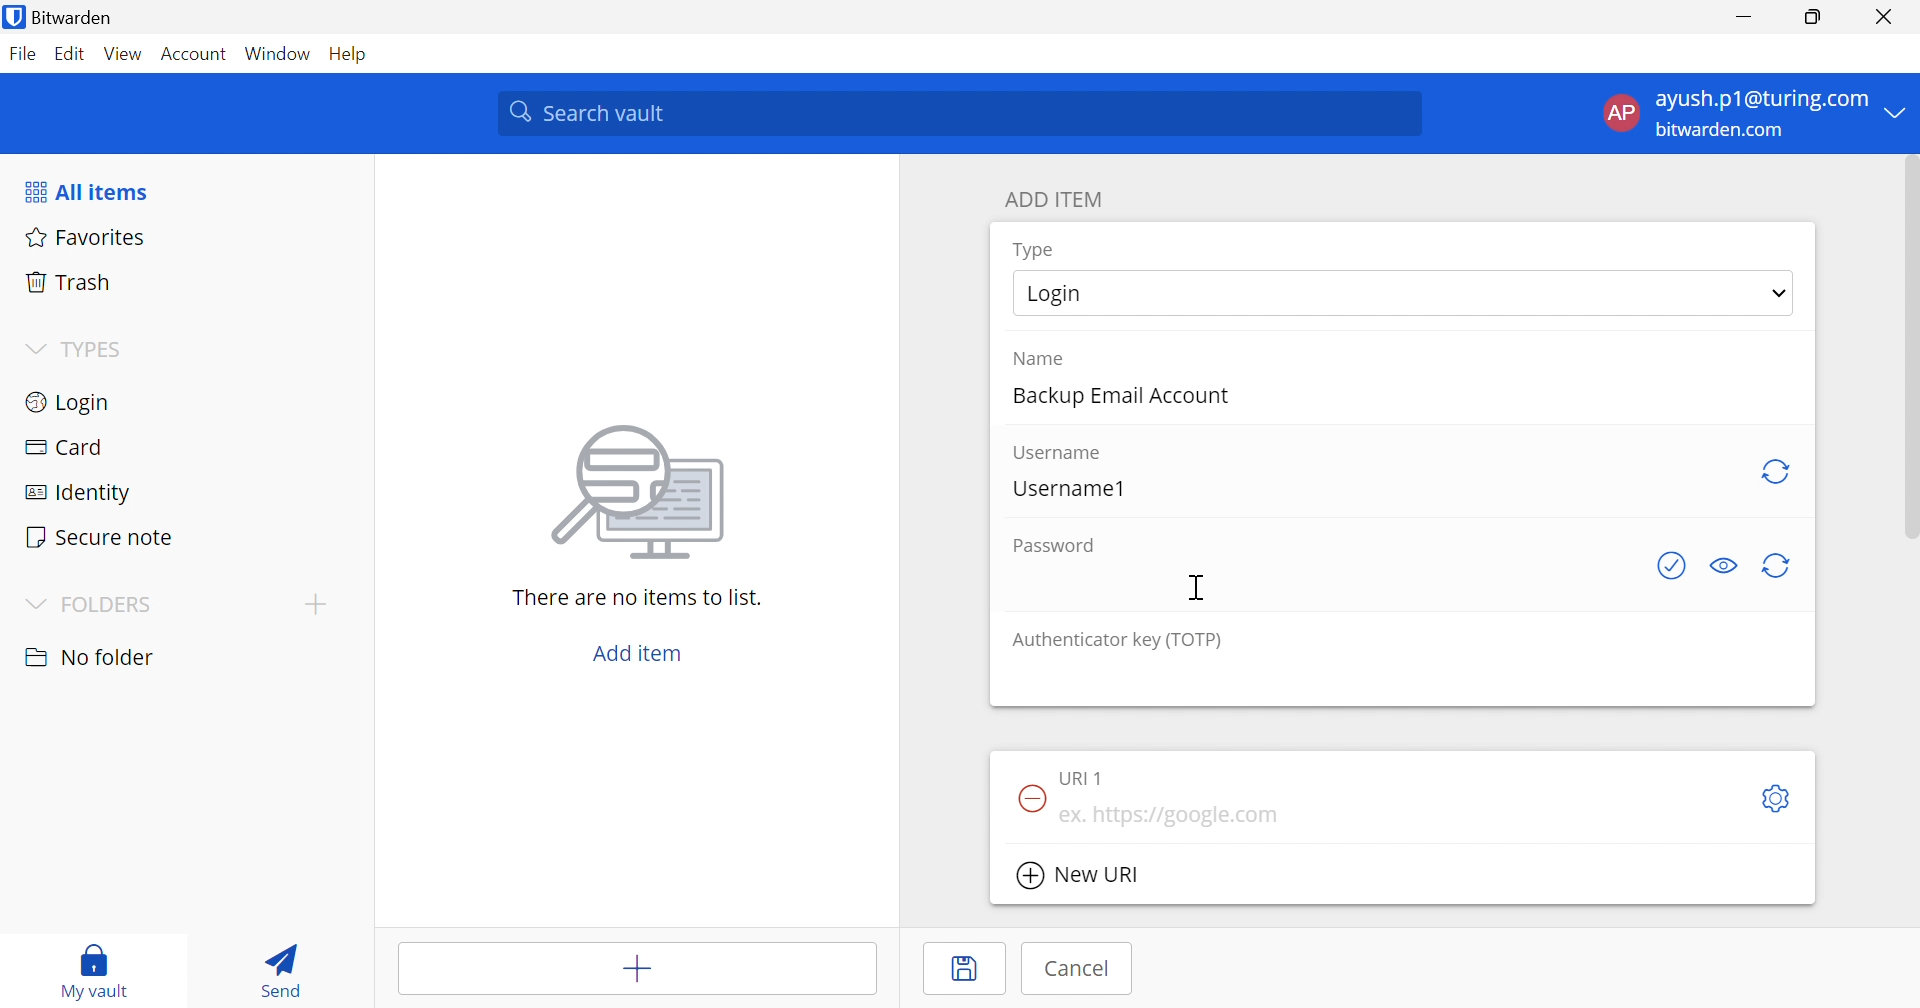 The width and height of the screenshot is (1920, 1008). Describe the element at coordinates (1069, 488) in the screenshot. I see `Username1` at that location.